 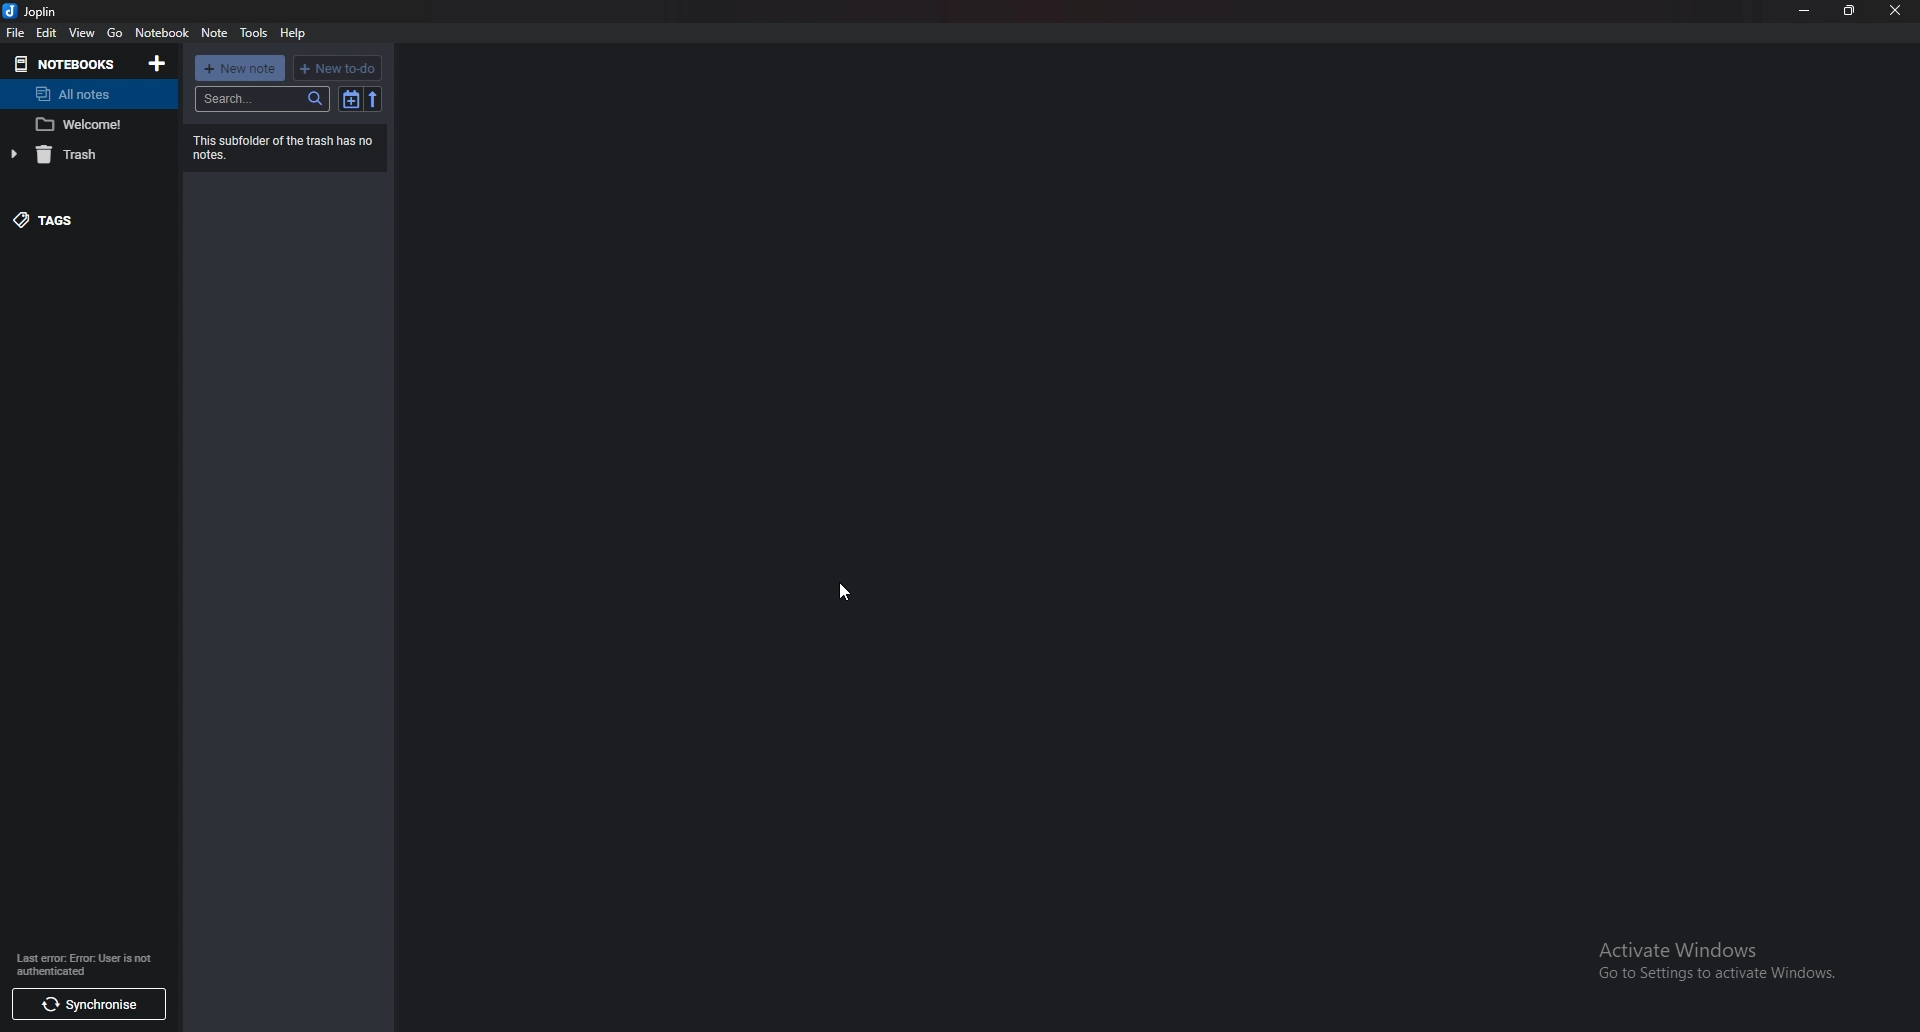 What do you see at coordinates (843, 592) in the screenshot?
I see `pointer` at bounding box center [843, 592].